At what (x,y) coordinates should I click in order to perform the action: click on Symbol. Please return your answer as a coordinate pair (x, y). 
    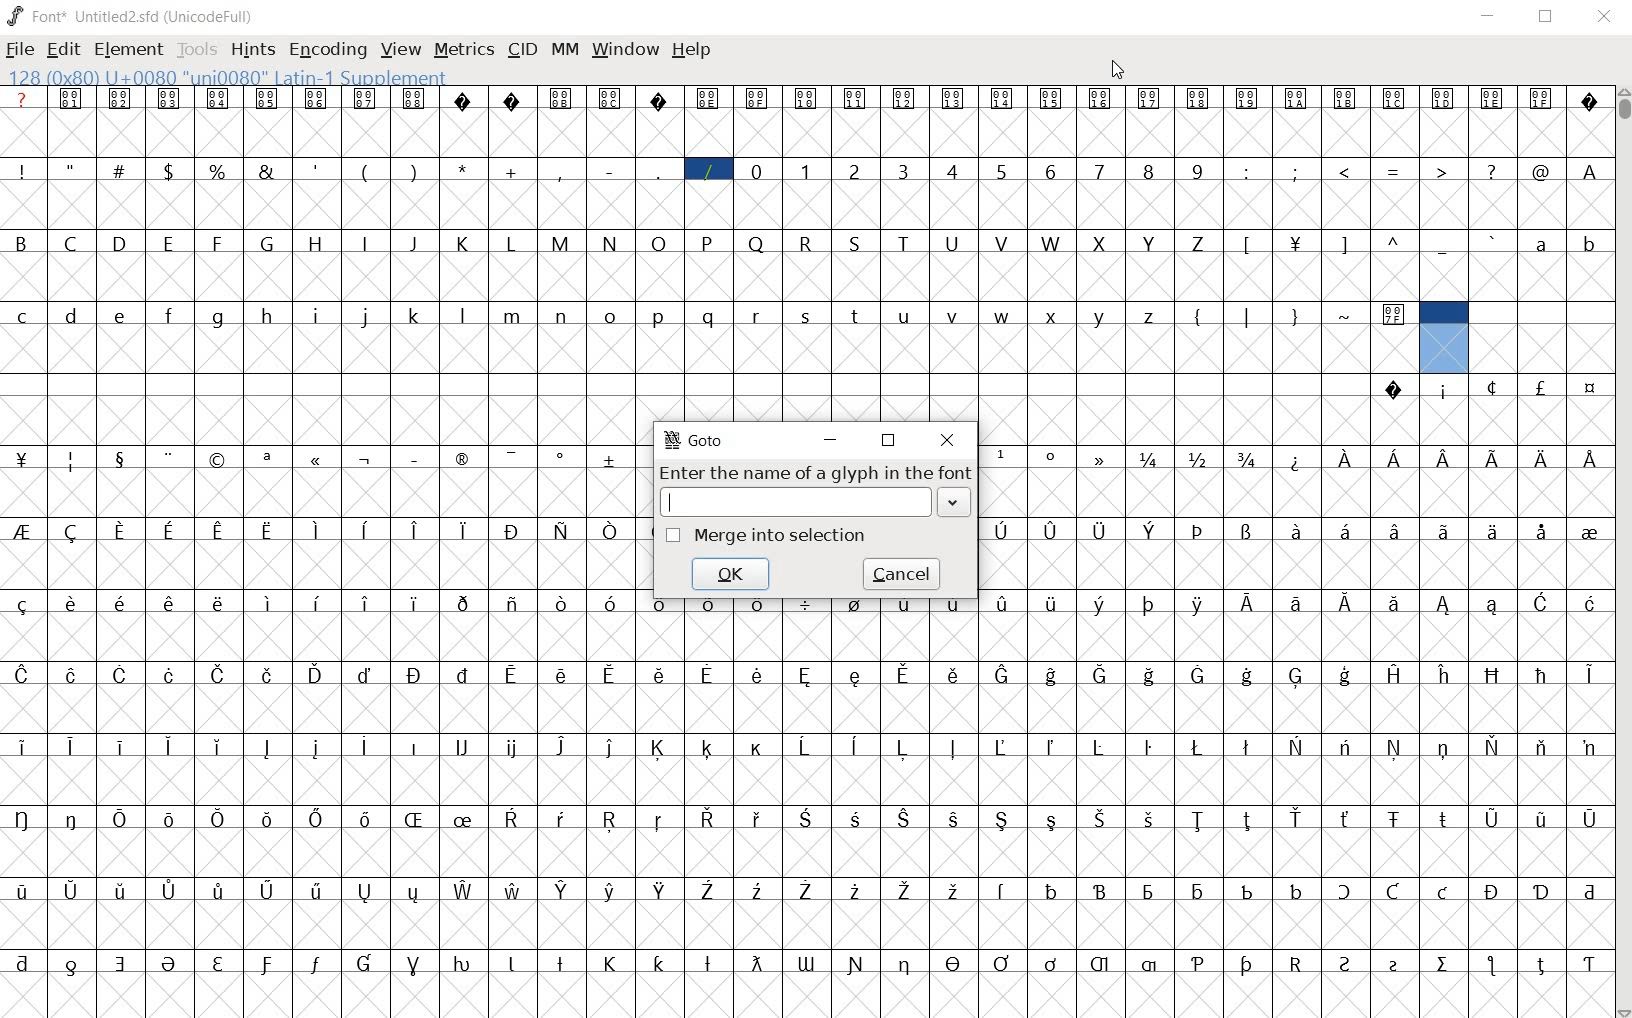
    Looking at the image, I should click on (660, 673).